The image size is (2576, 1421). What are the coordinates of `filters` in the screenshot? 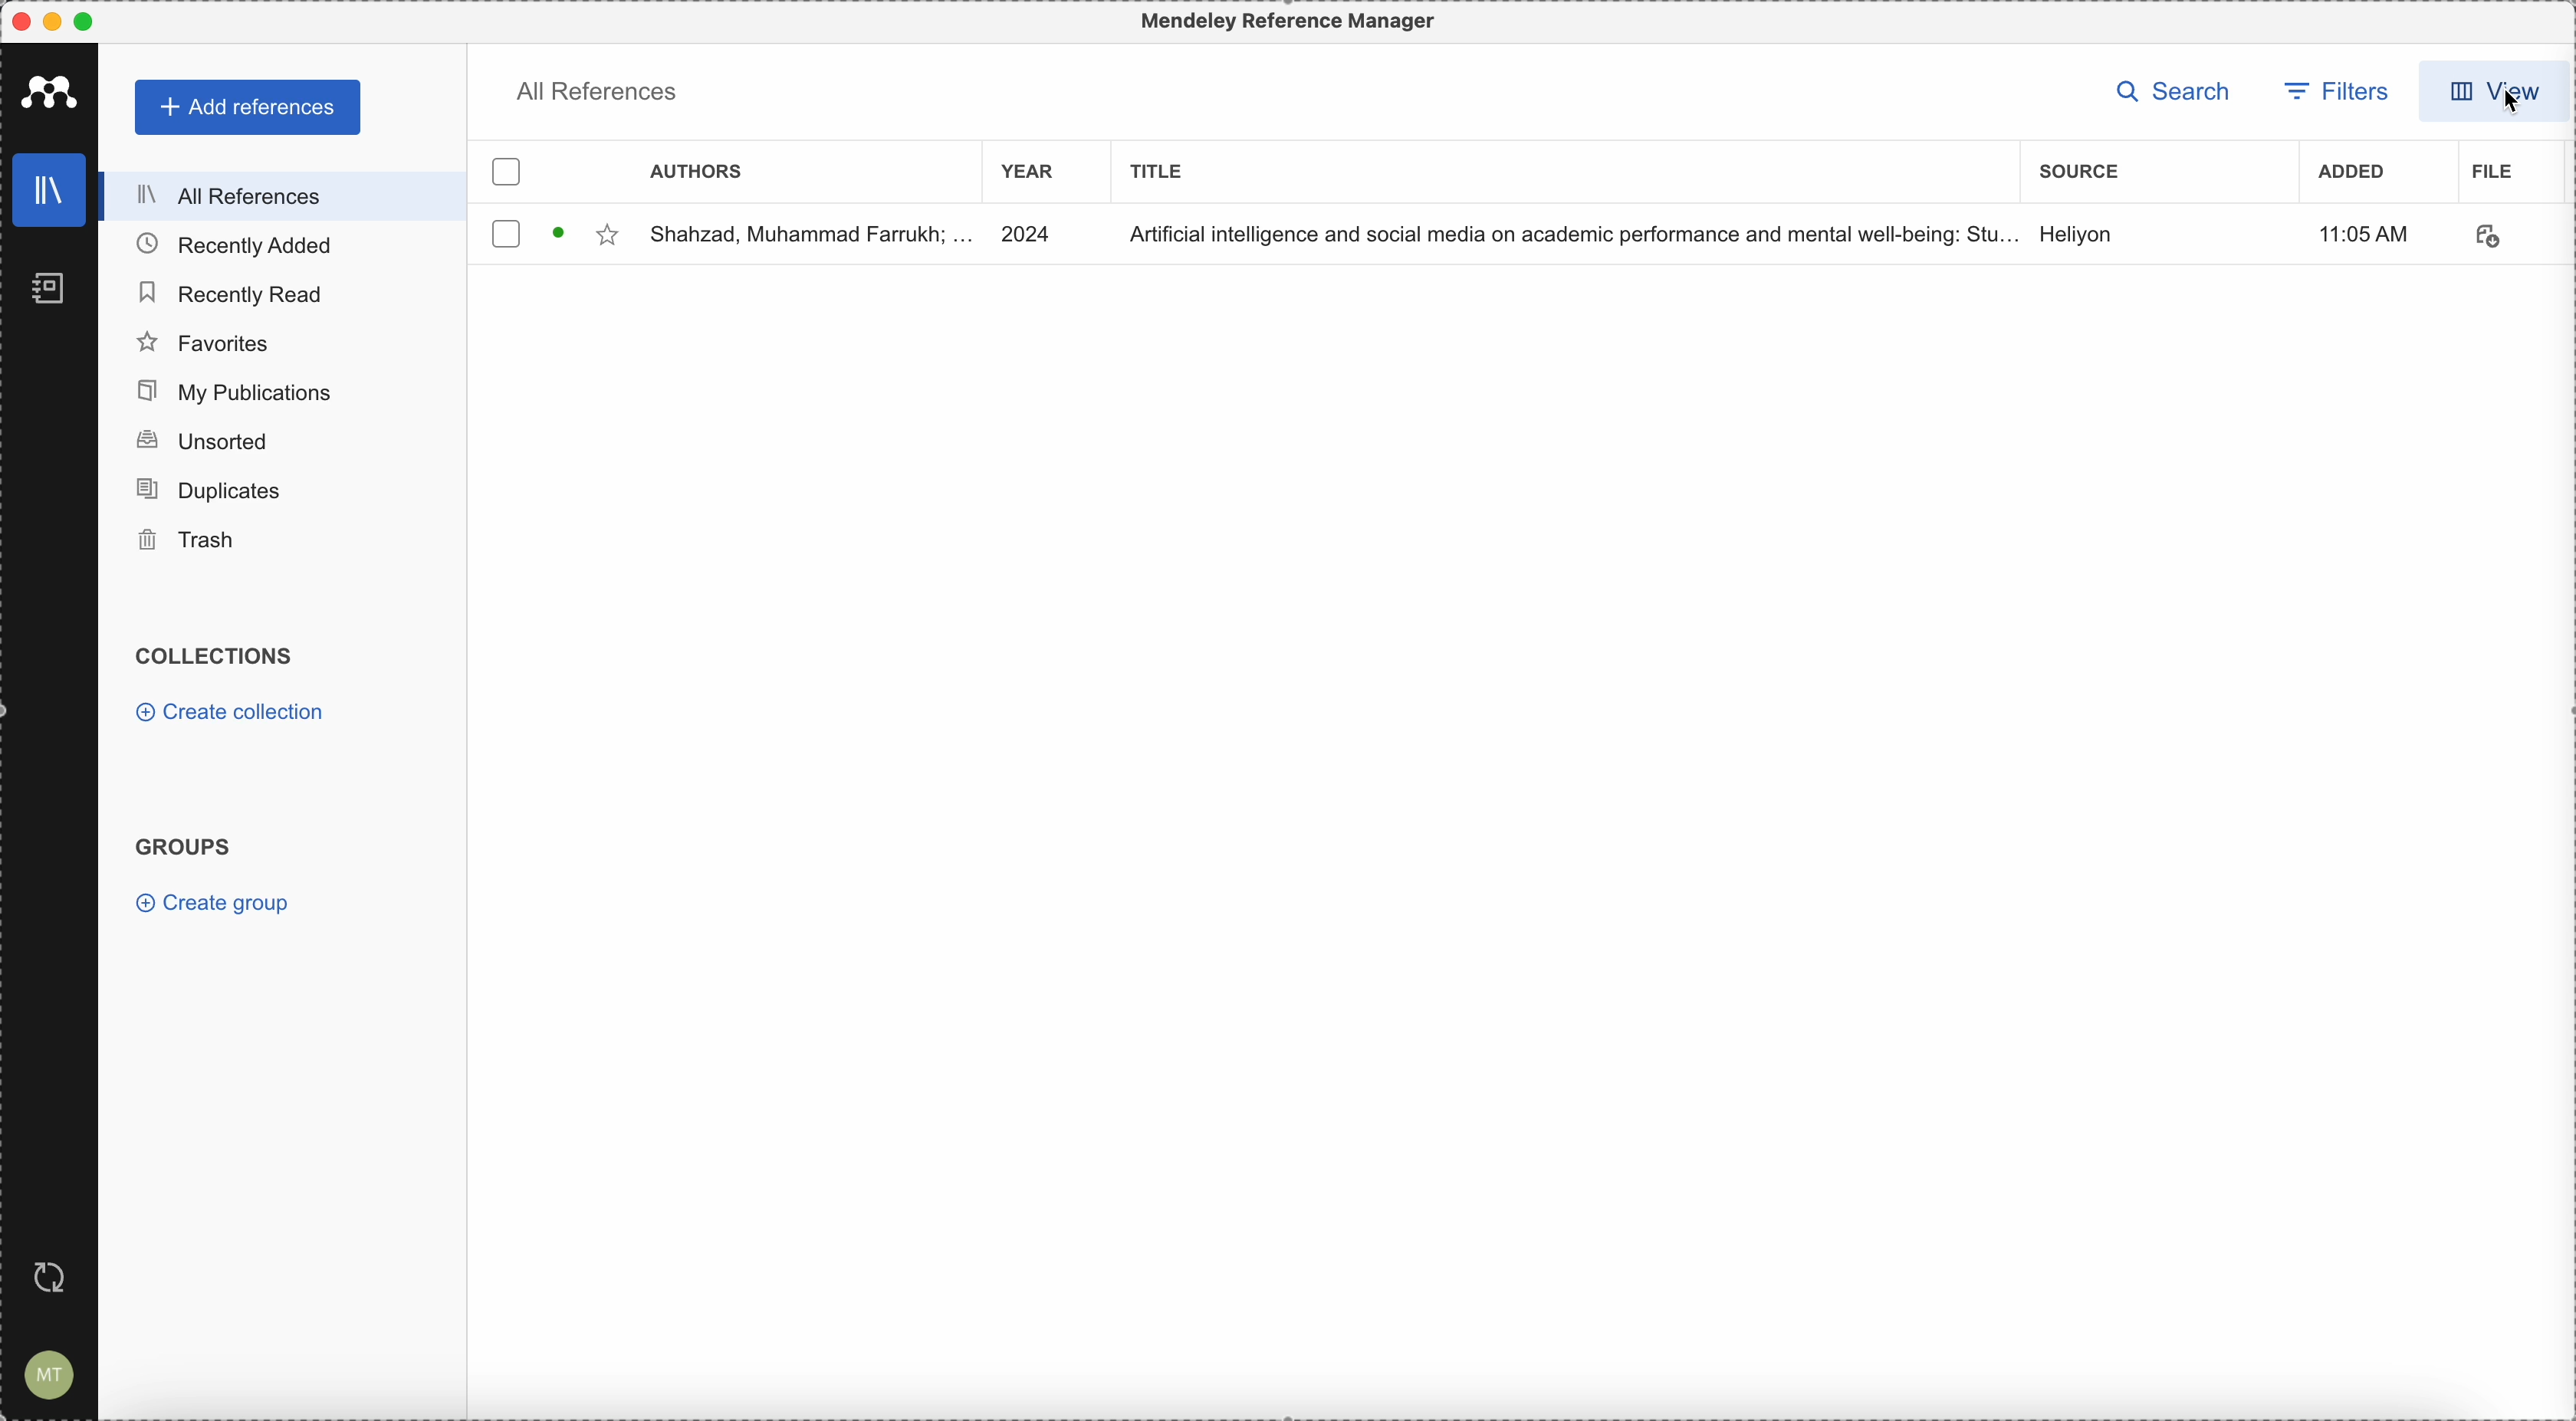 It's located at (2340, 91).